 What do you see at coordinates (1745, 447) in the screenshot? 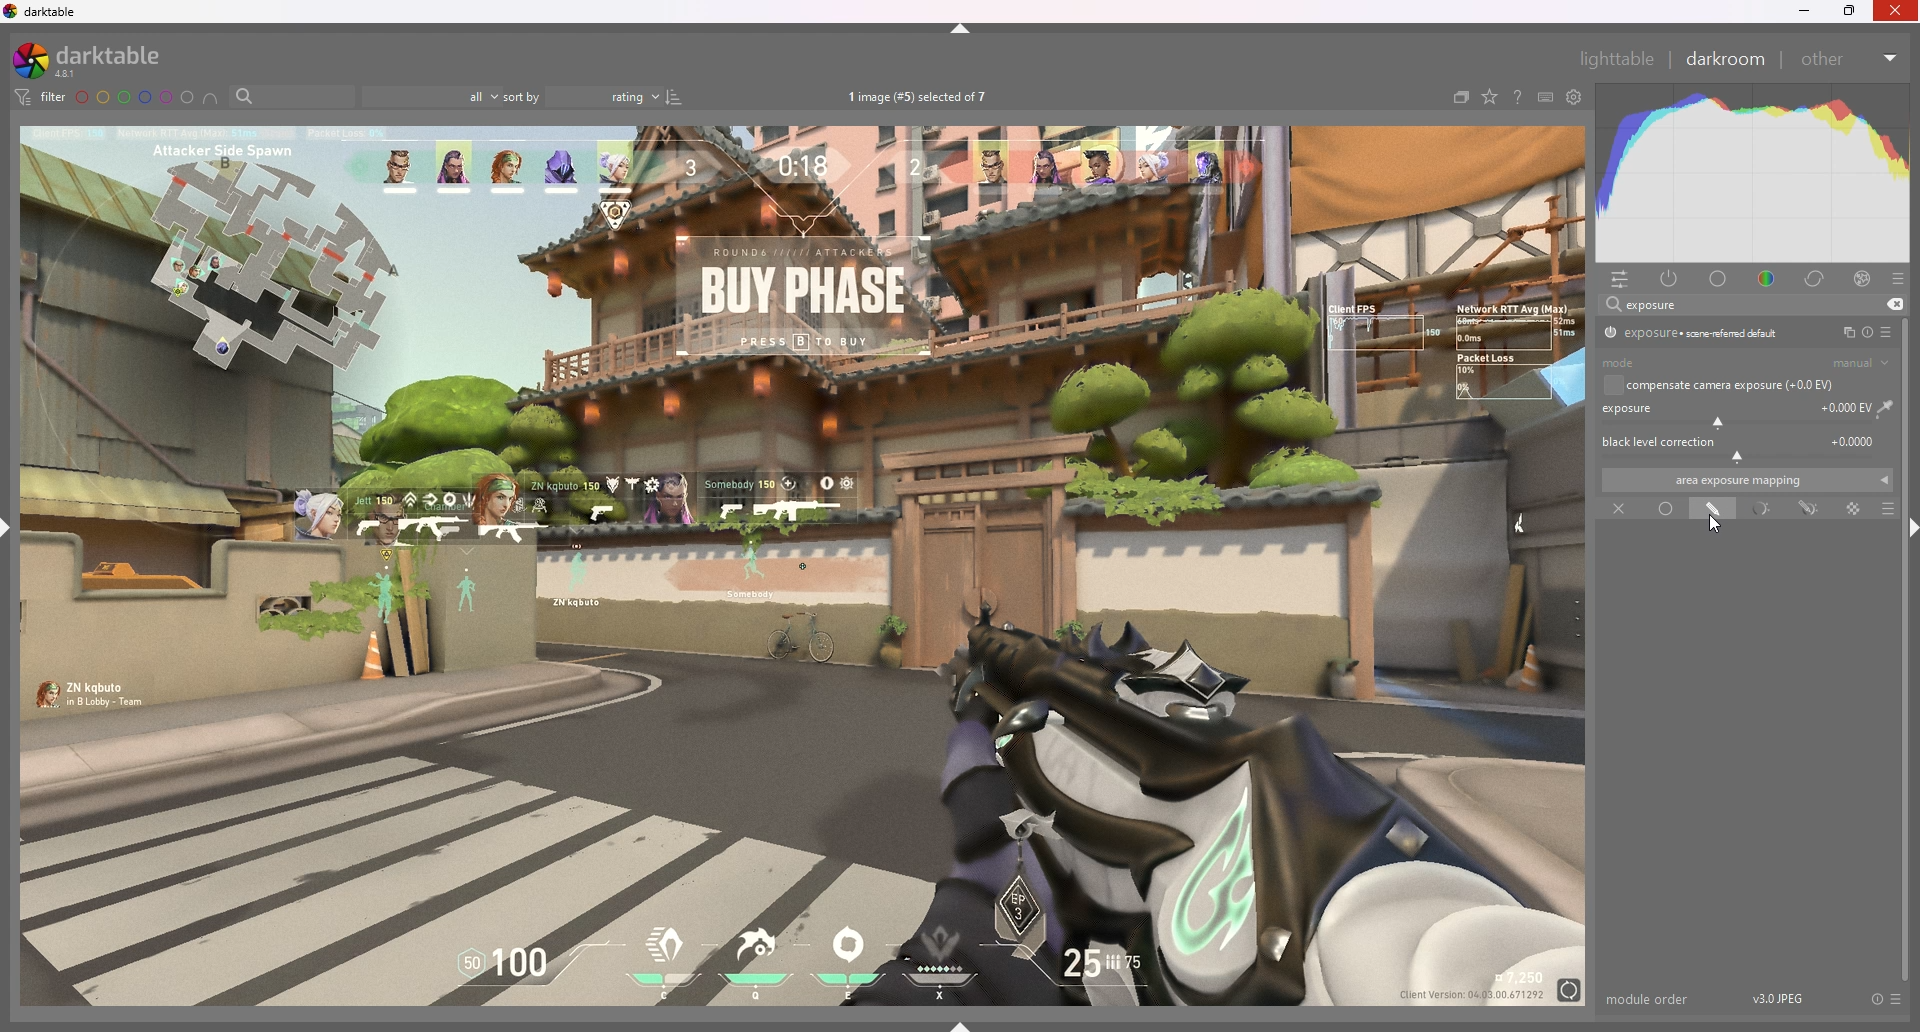
I see `black level correction` at bounding box center [1745, 447].